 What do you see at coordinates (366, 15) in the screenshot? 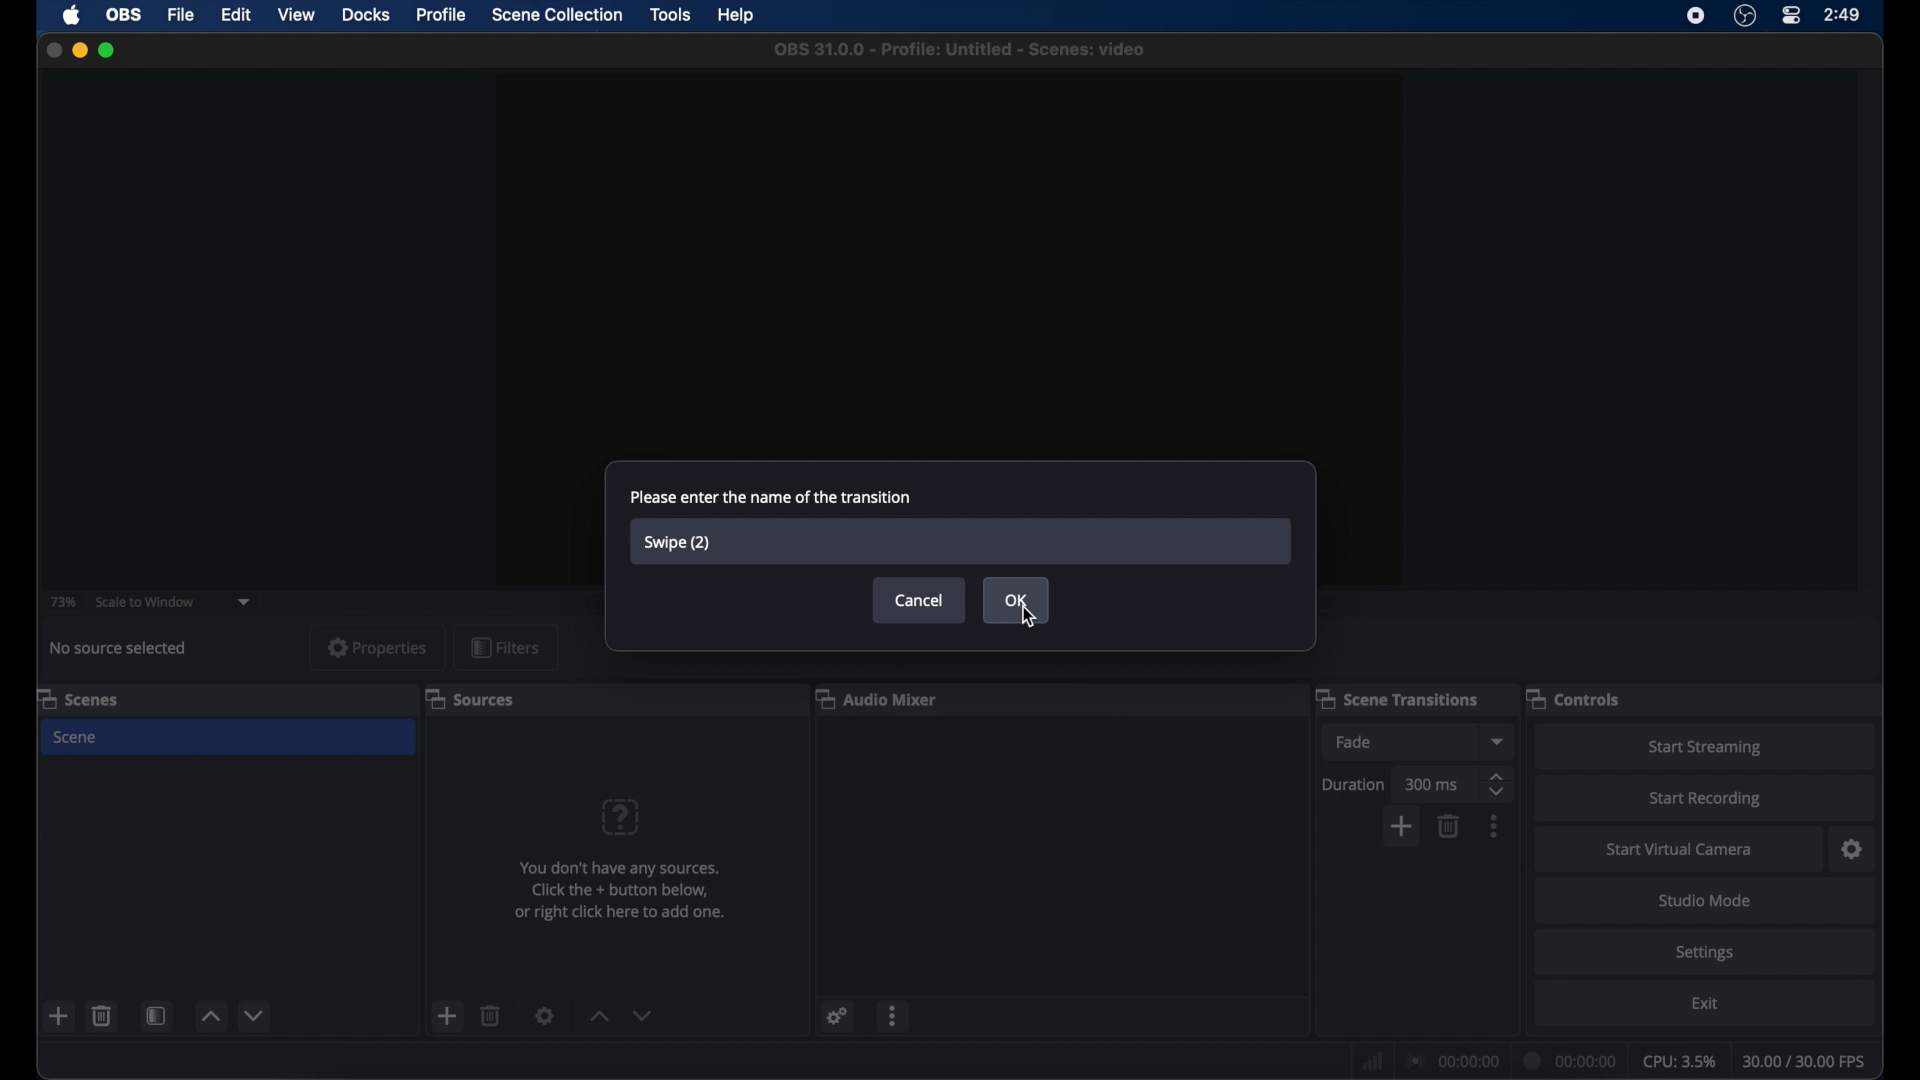
I see `docks` at bounding box center [366, 15].